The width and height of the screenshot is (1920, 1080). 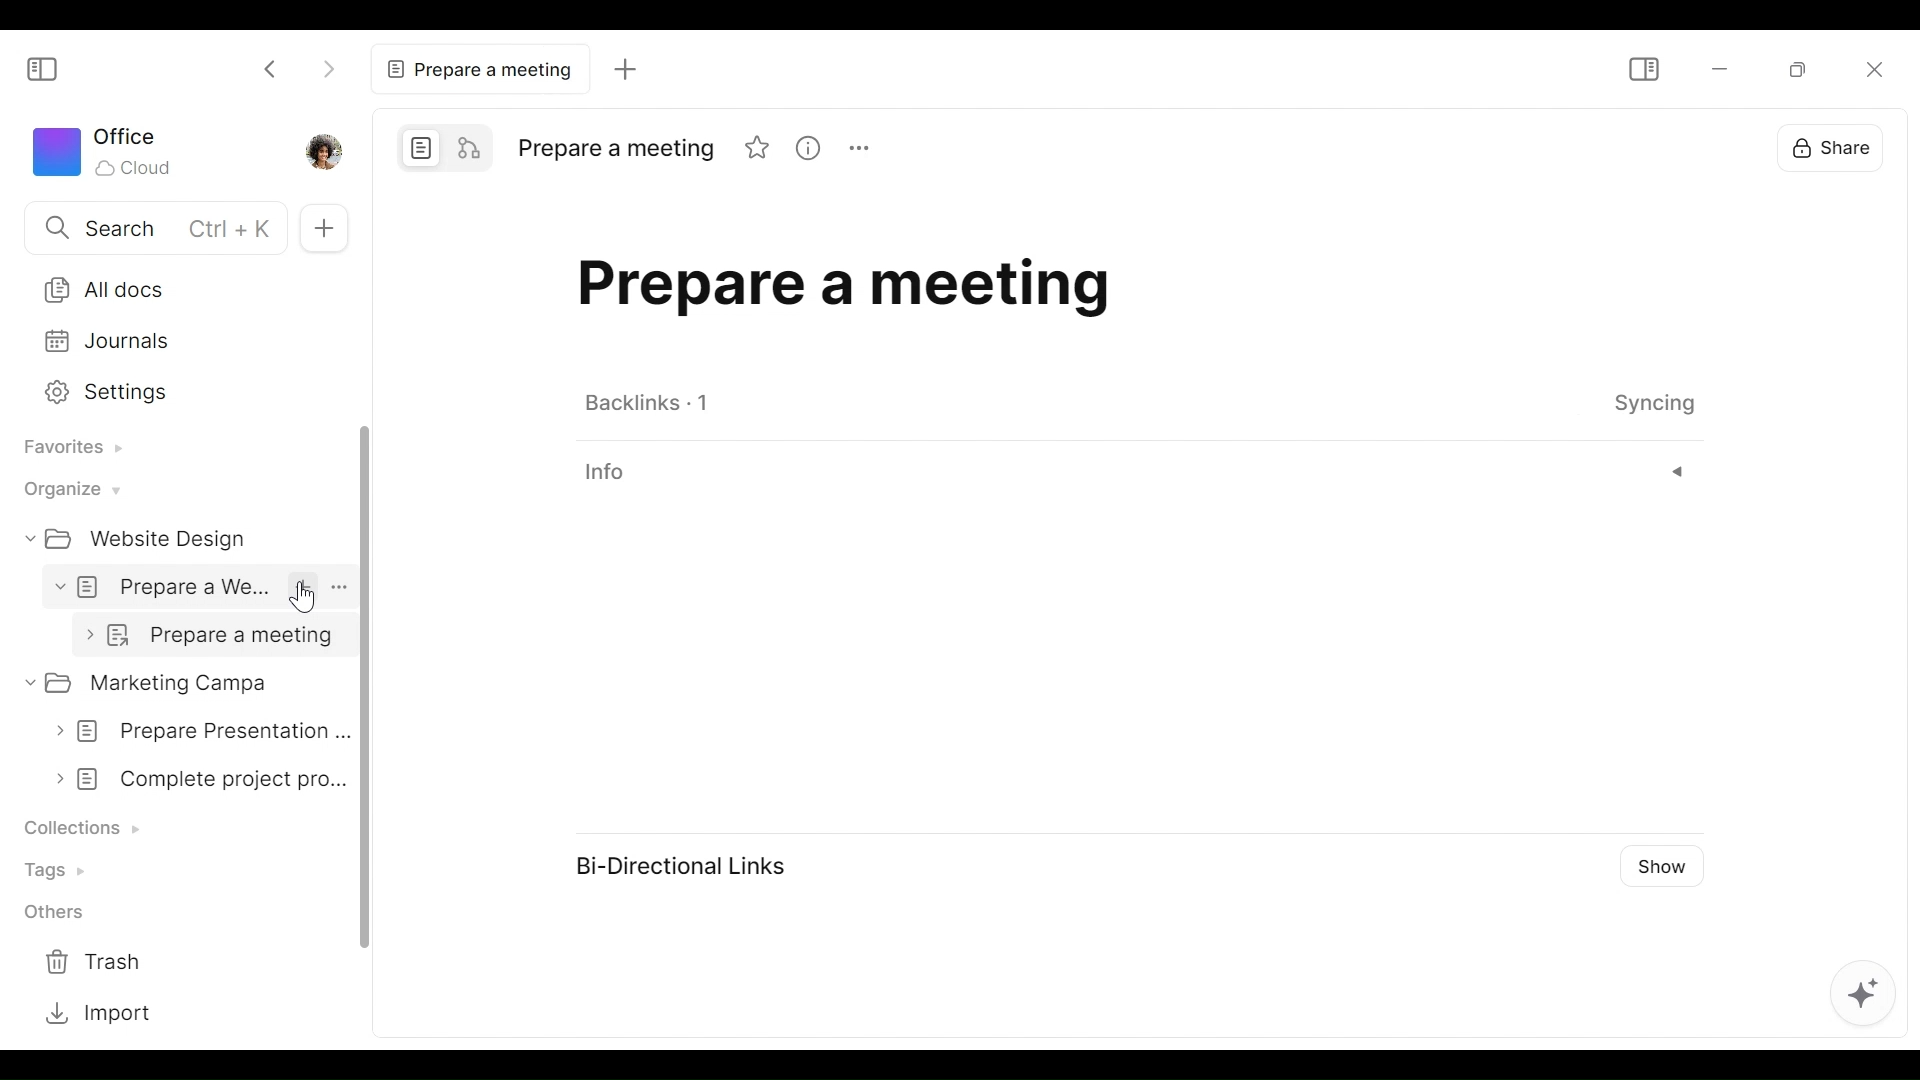 What do you see at coordinates (989, 293) in the screenshot?
I see `Title` at bounding box center [989, 293].